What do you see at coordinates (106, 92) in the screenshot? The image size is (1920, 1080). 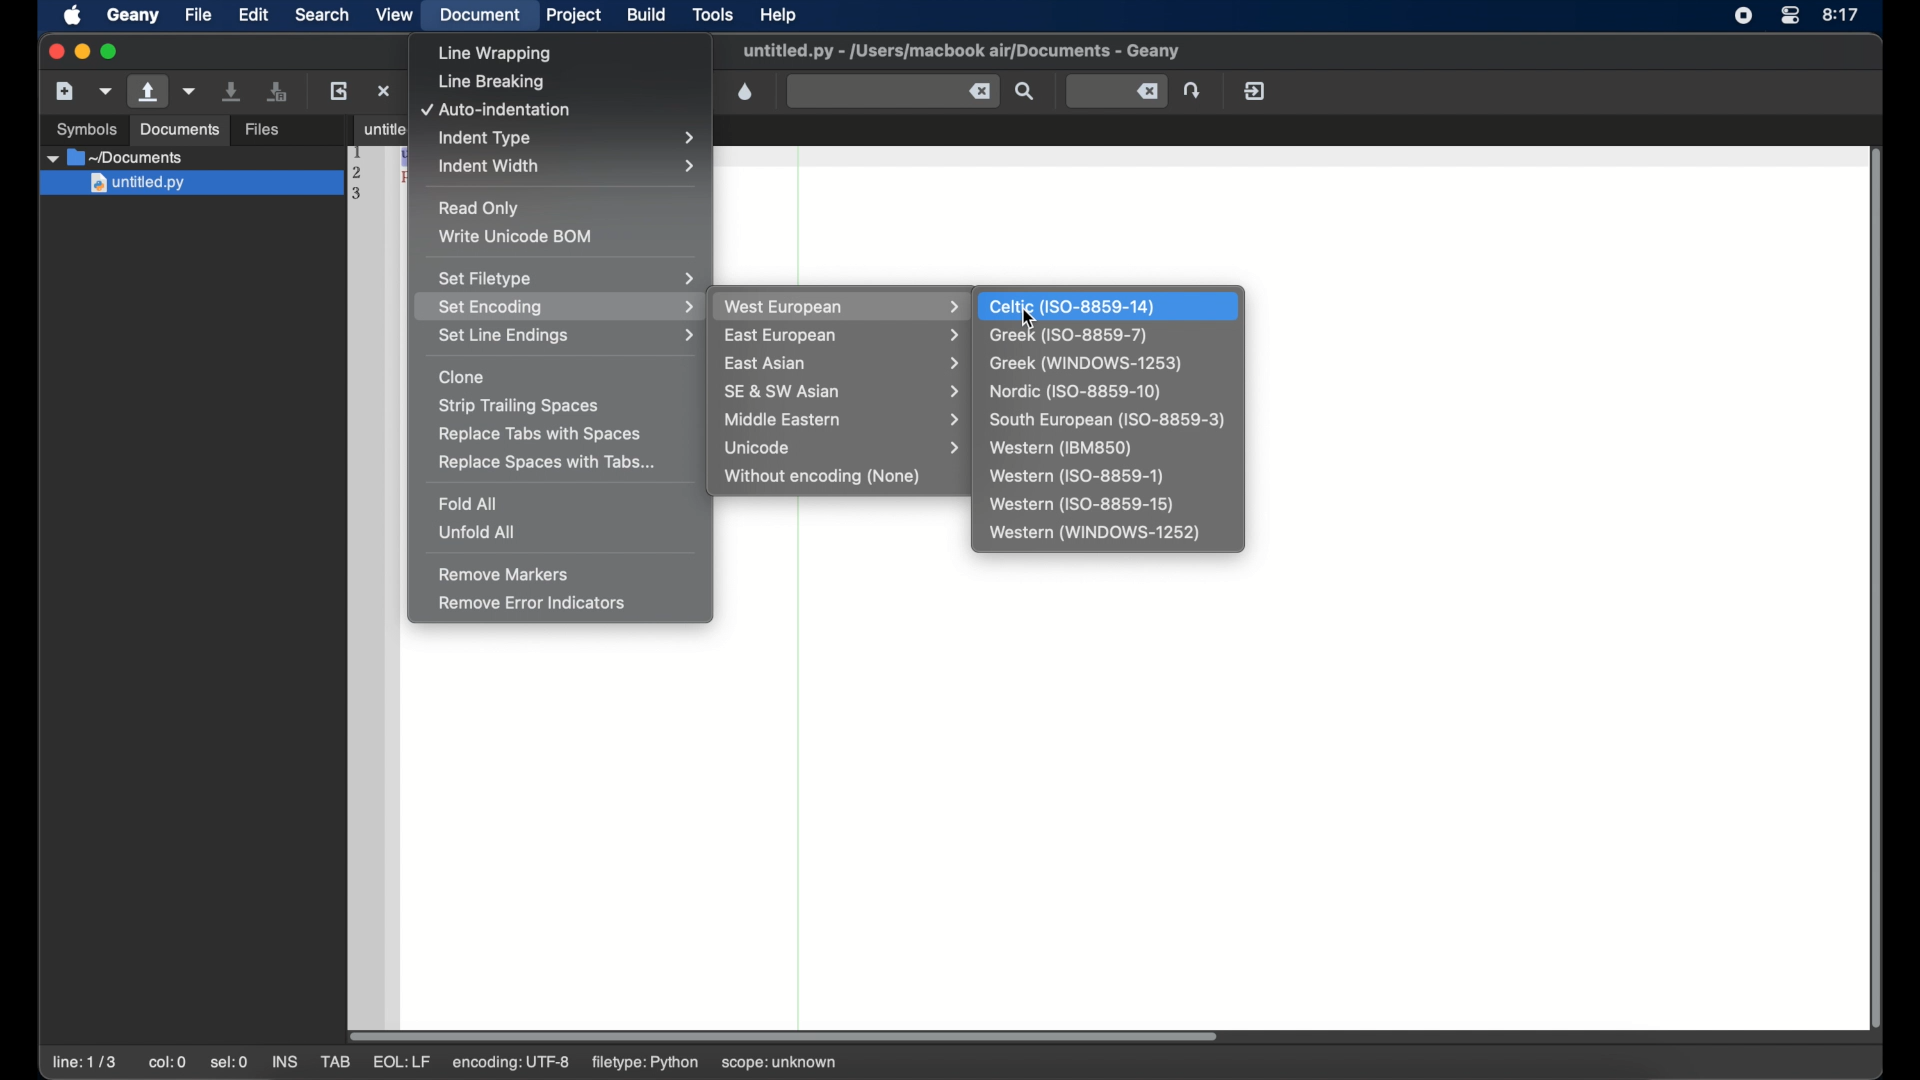 I see `create a new file from template` at bounding box center [106, 92].